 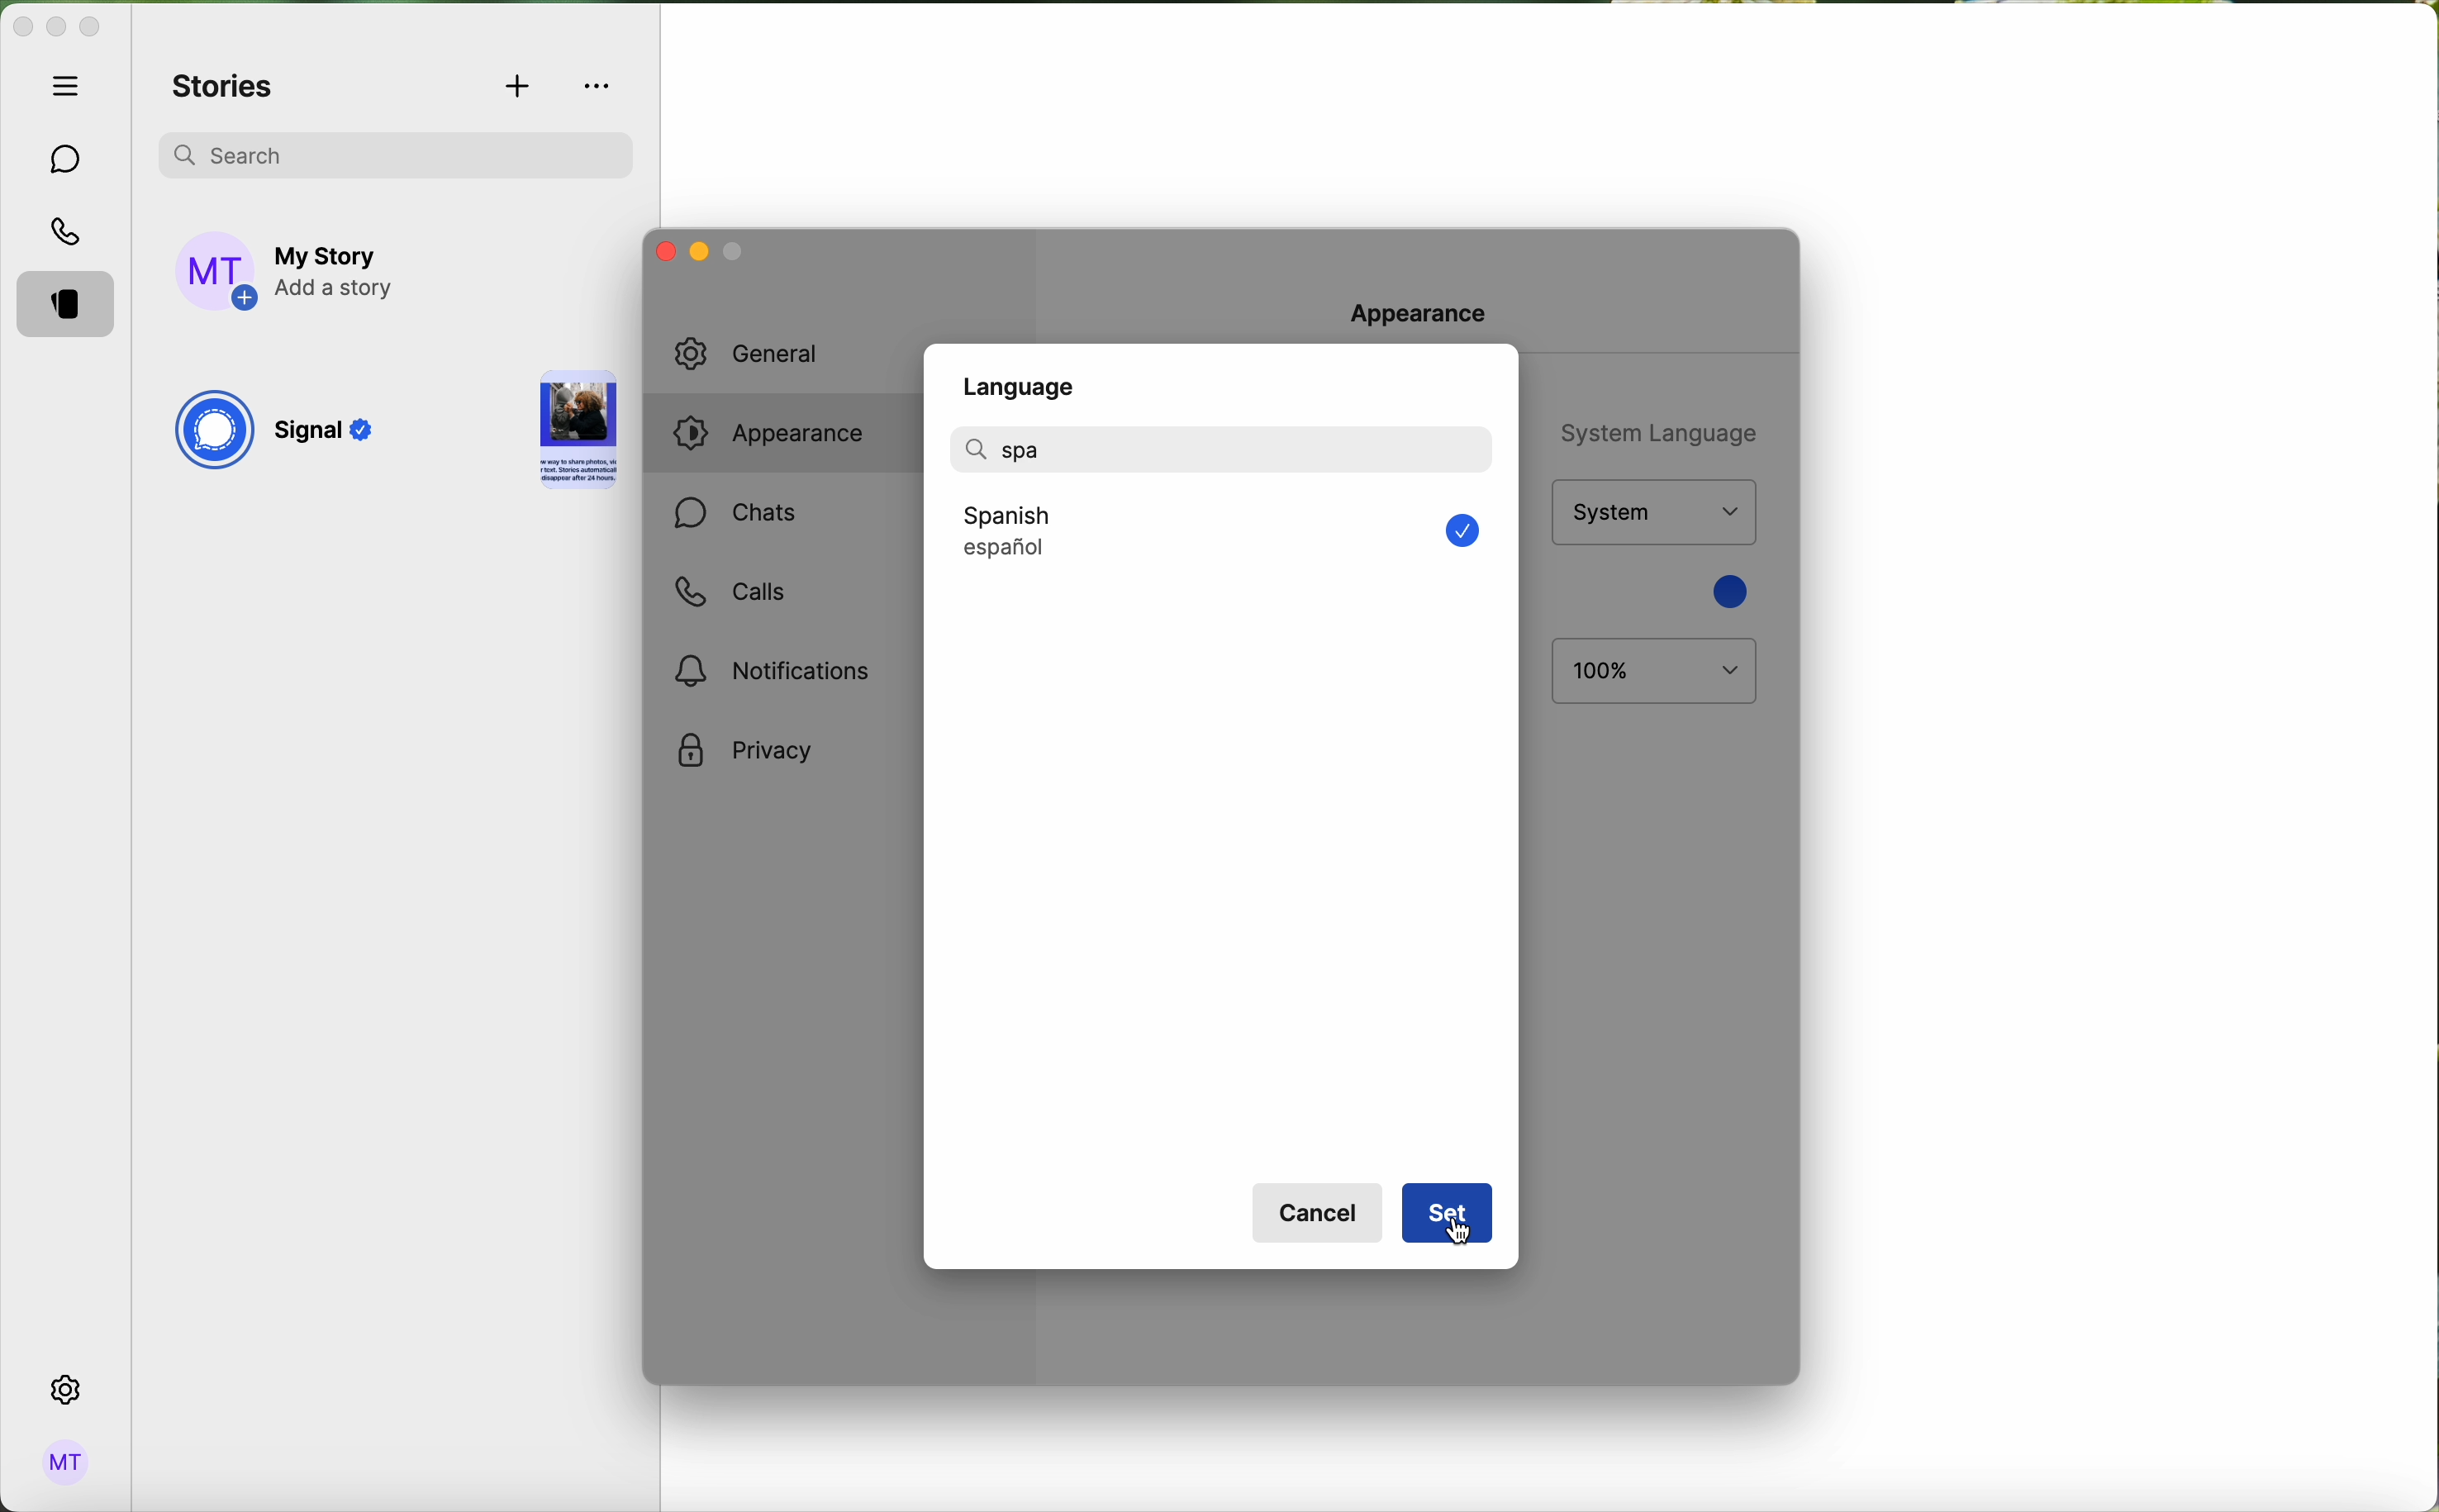 What do you see at coordinates (1446, 1216) in the screenshot?
I see `click on set button` at bounding box center [1446, 1216].